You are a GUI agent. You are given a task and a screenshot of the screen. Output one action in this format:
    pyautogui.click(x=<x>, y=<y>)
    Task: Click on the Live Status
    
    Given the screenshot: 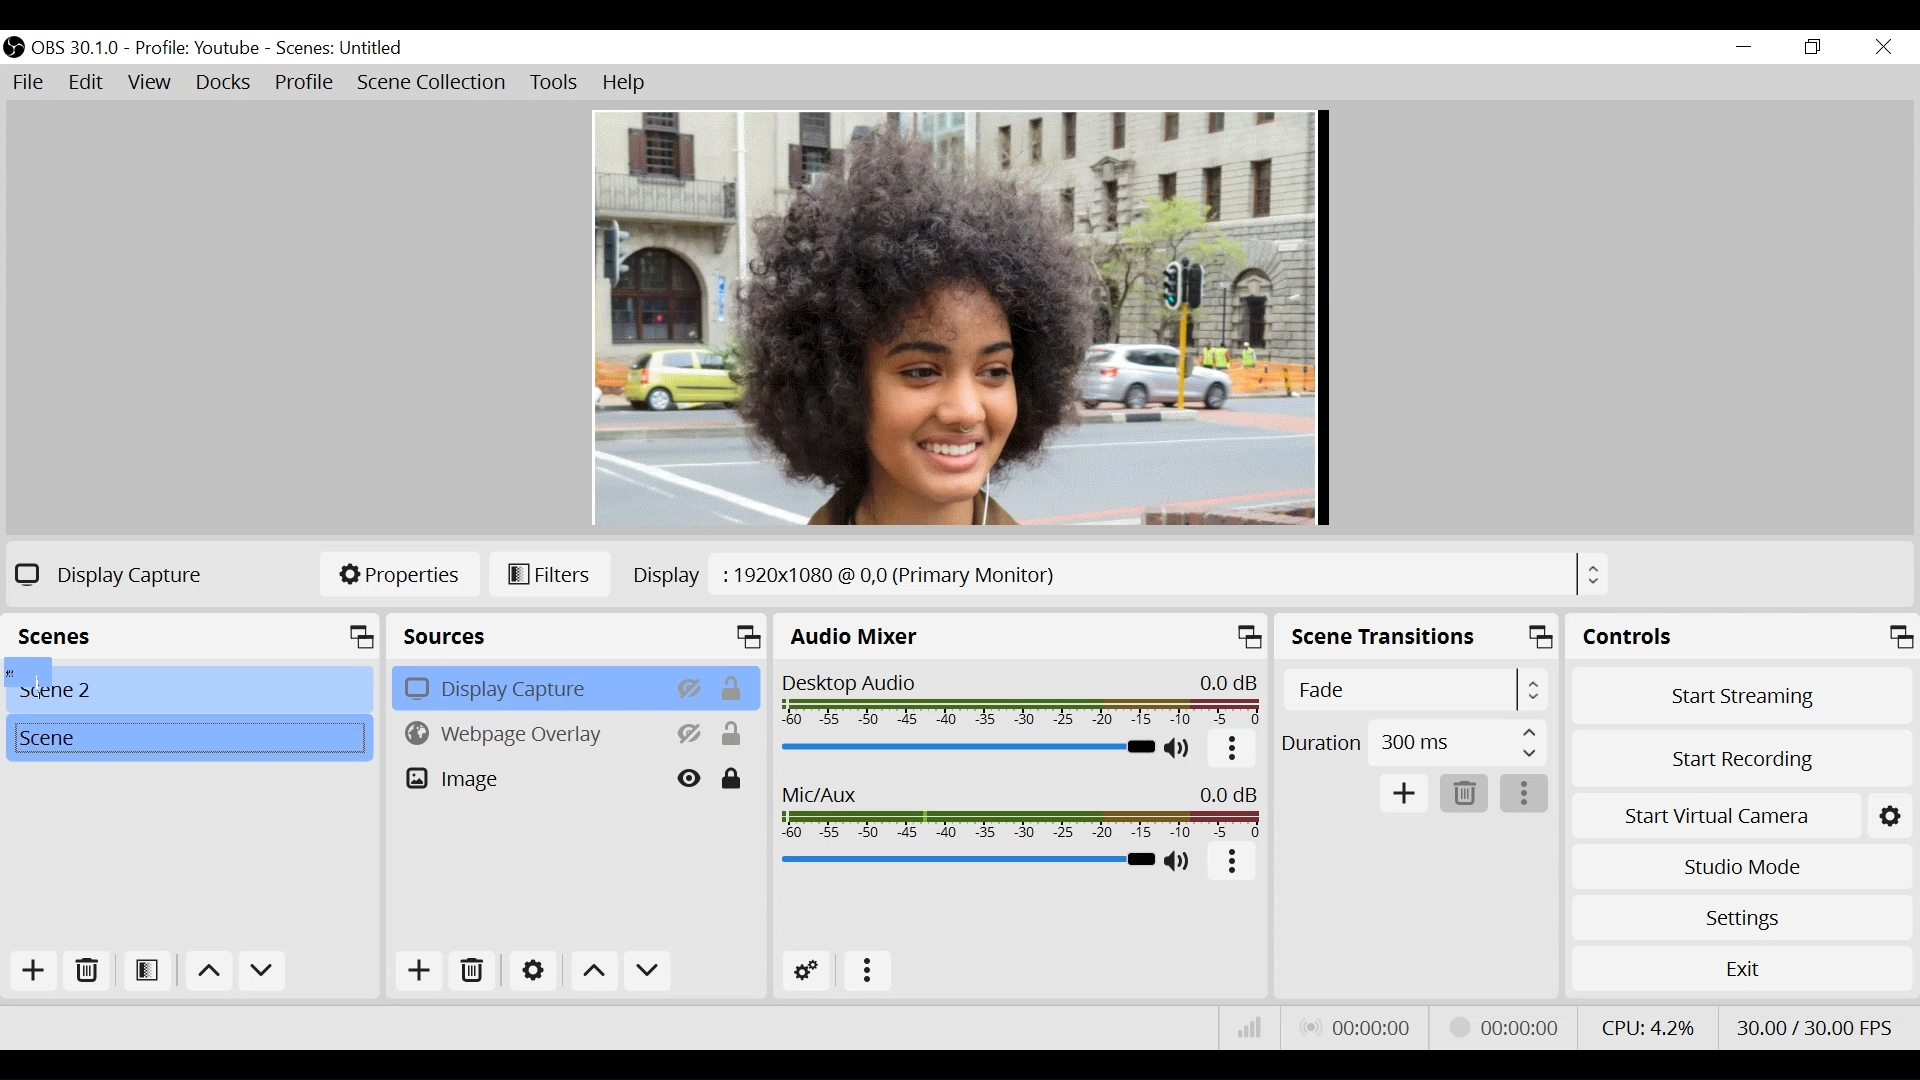 What is the action you would take?
    pyautogui.click(x=1359, y=1025)
    